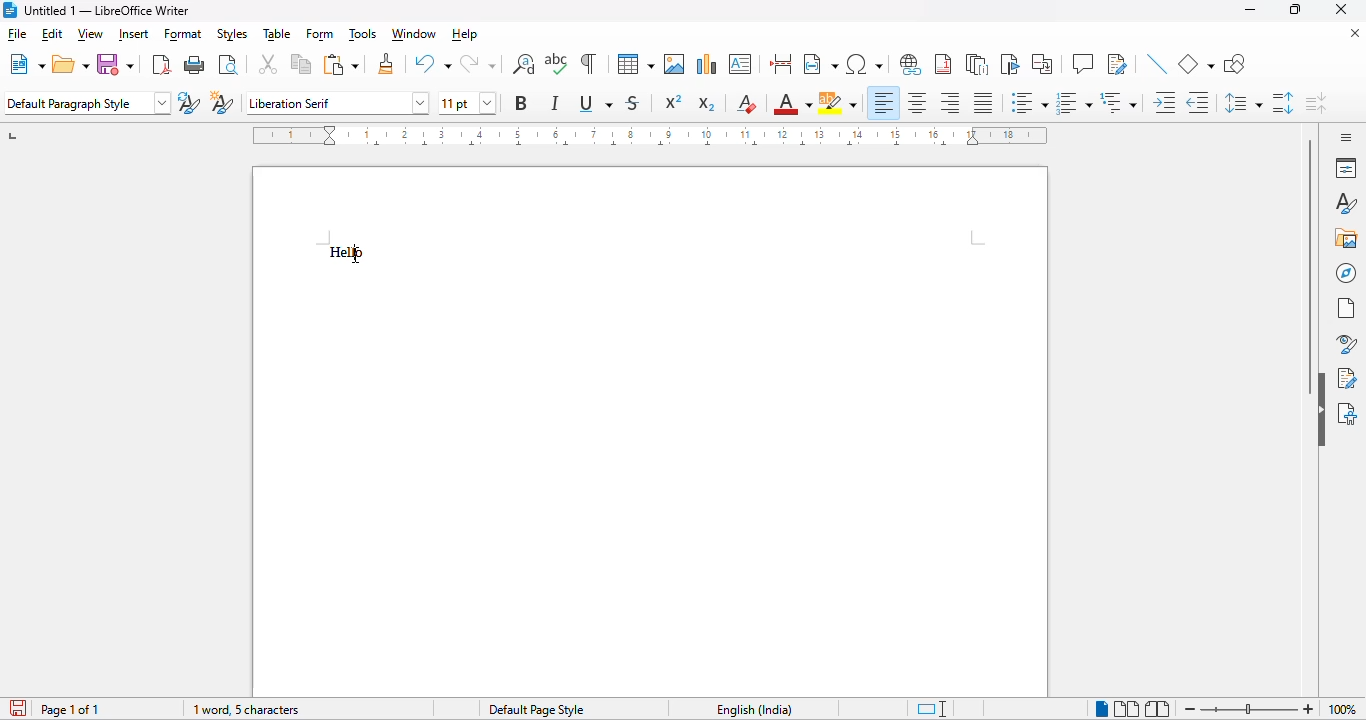 This screenshot has width=1366, height=720. Describe the element at coordinates (189, 102) in the screenshot. I see `update paragraph style` at that location.